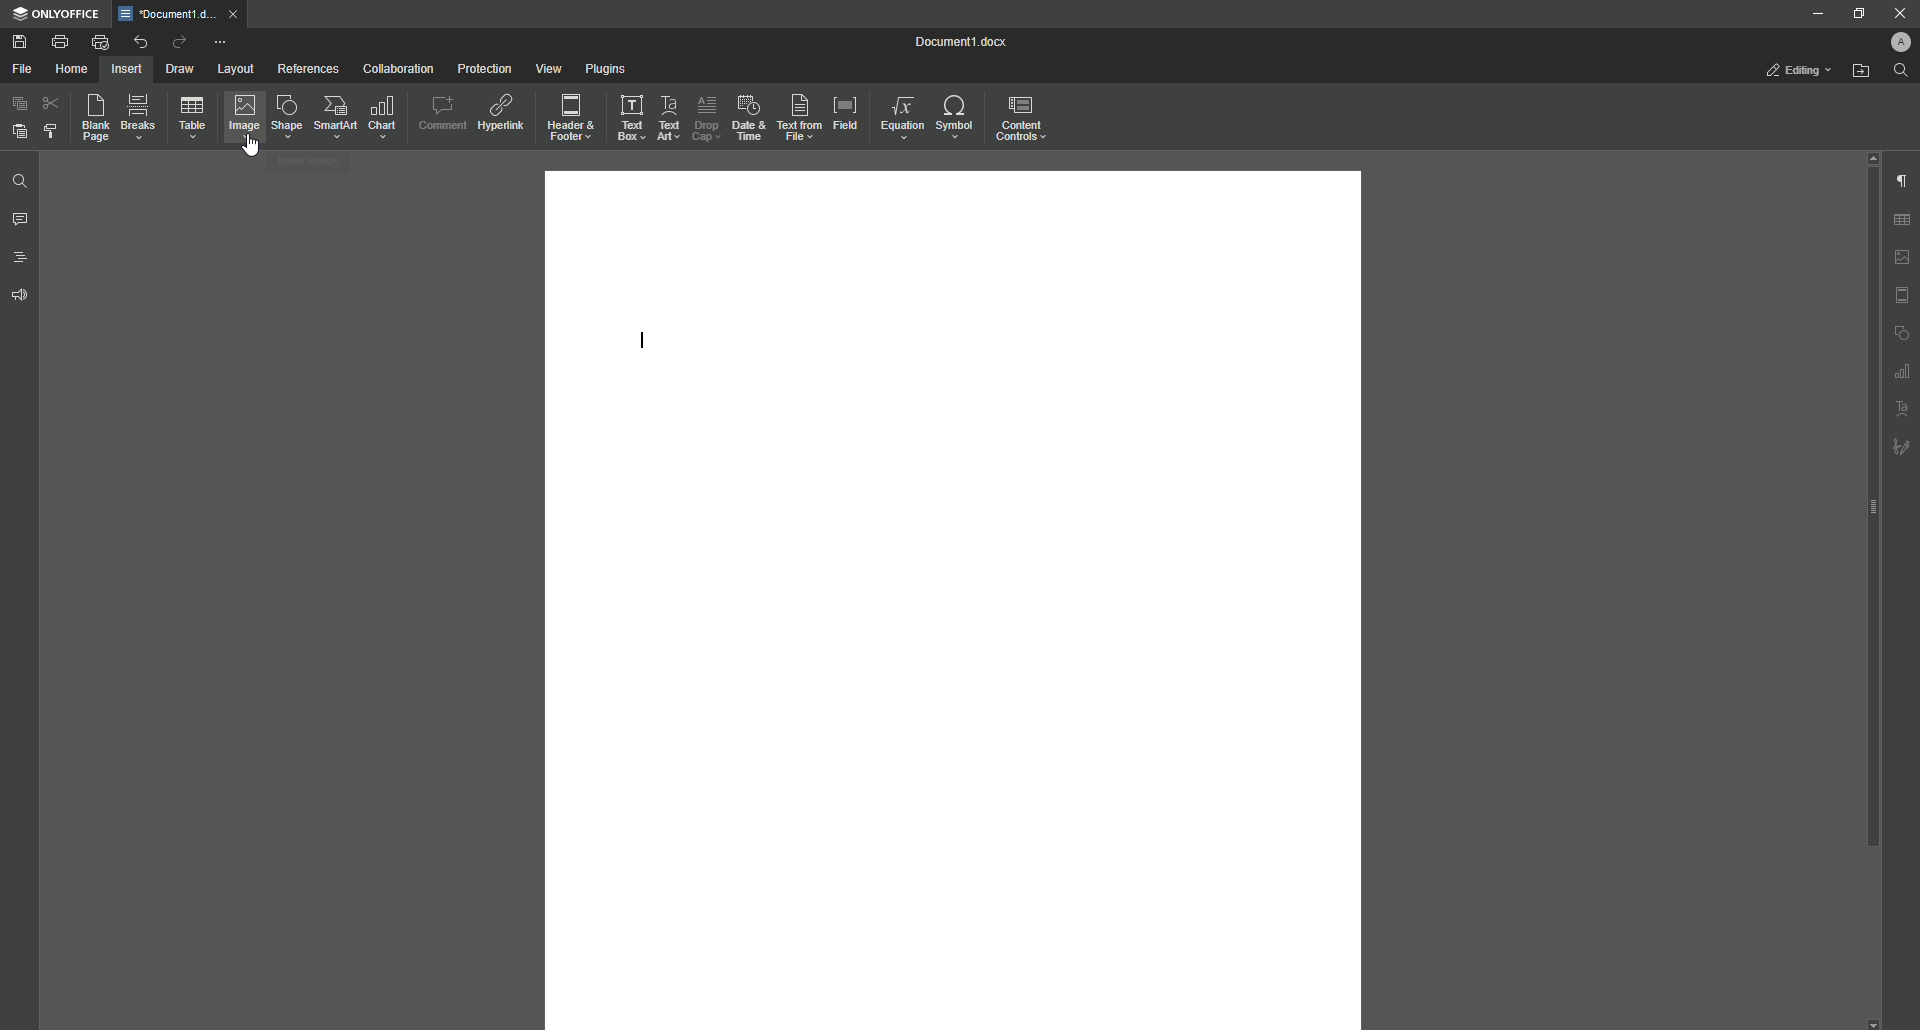  What do you see at coordinates (380, 118) in the screenshot?
I see `Chart` at bounding box center [380, 118].